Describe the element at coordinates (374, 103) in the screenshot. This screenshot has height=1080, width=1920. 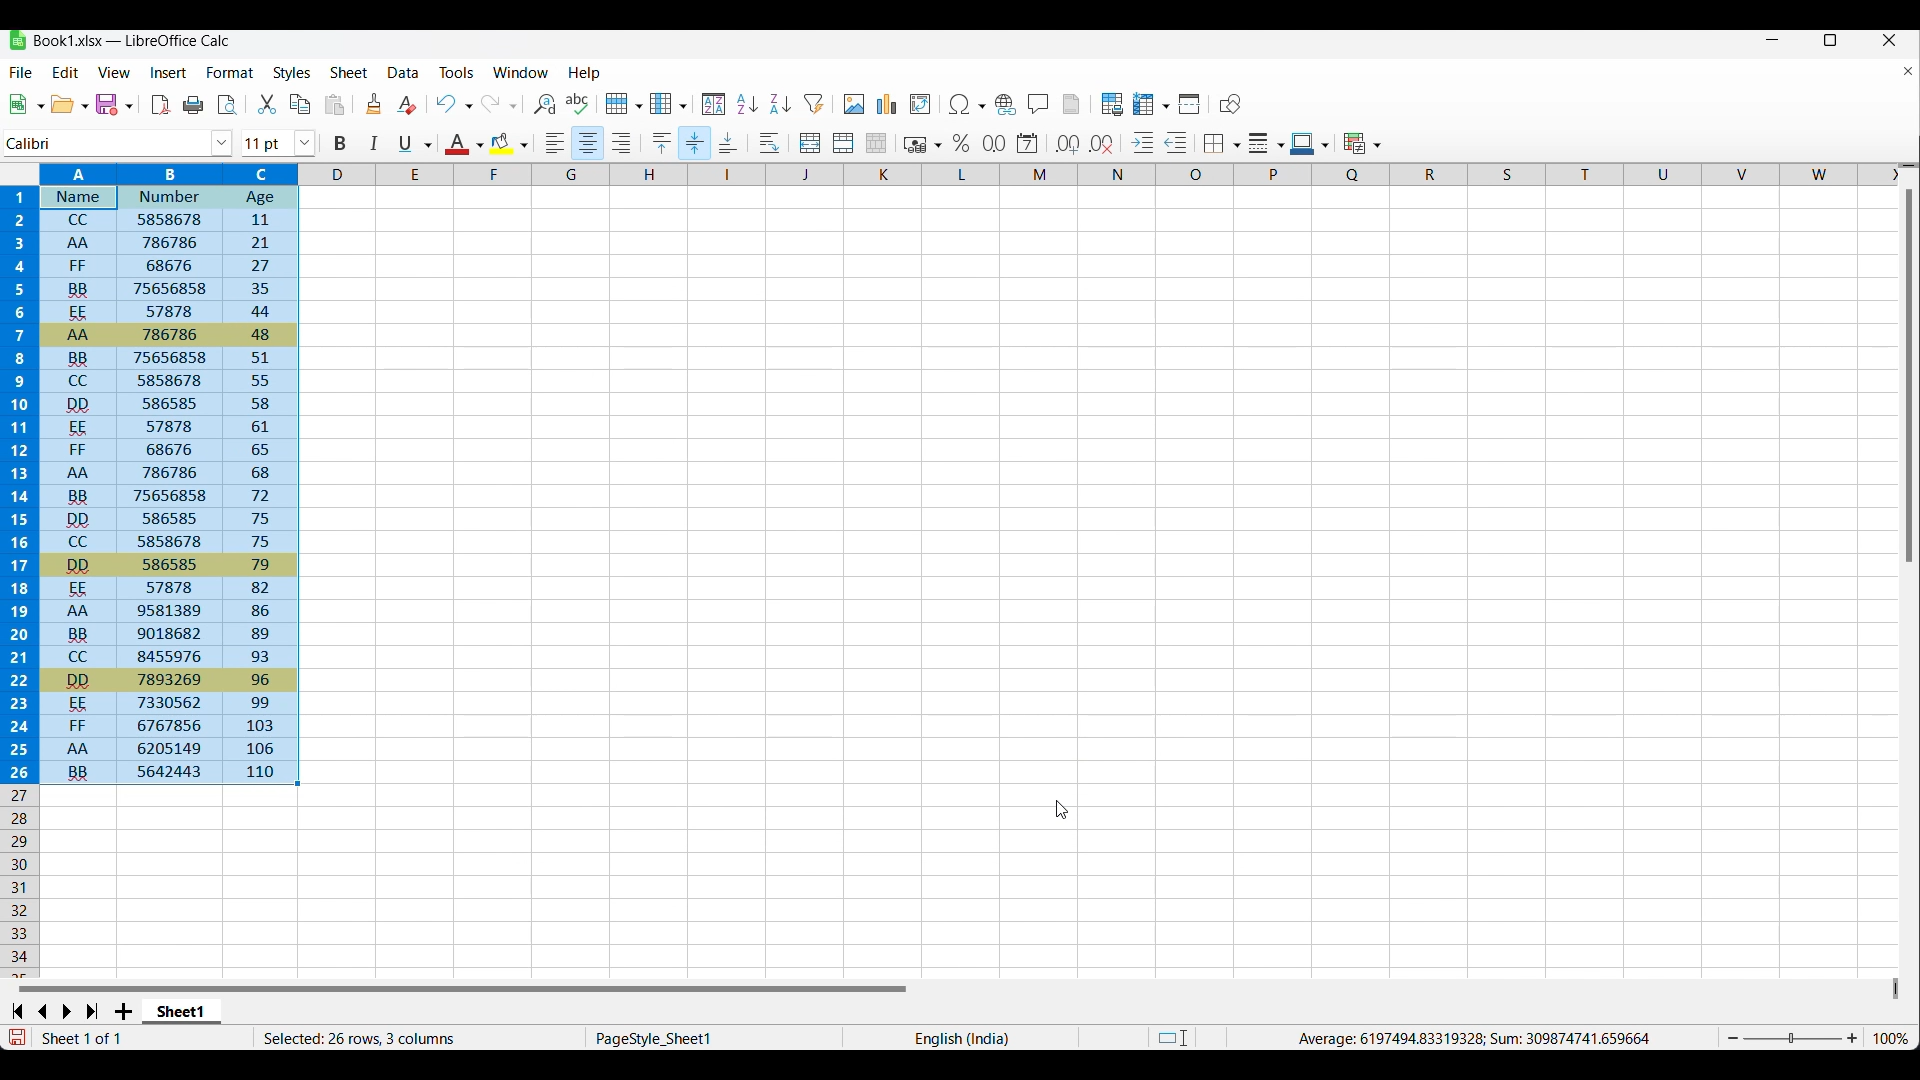
I see `Clone formatting` at that location.